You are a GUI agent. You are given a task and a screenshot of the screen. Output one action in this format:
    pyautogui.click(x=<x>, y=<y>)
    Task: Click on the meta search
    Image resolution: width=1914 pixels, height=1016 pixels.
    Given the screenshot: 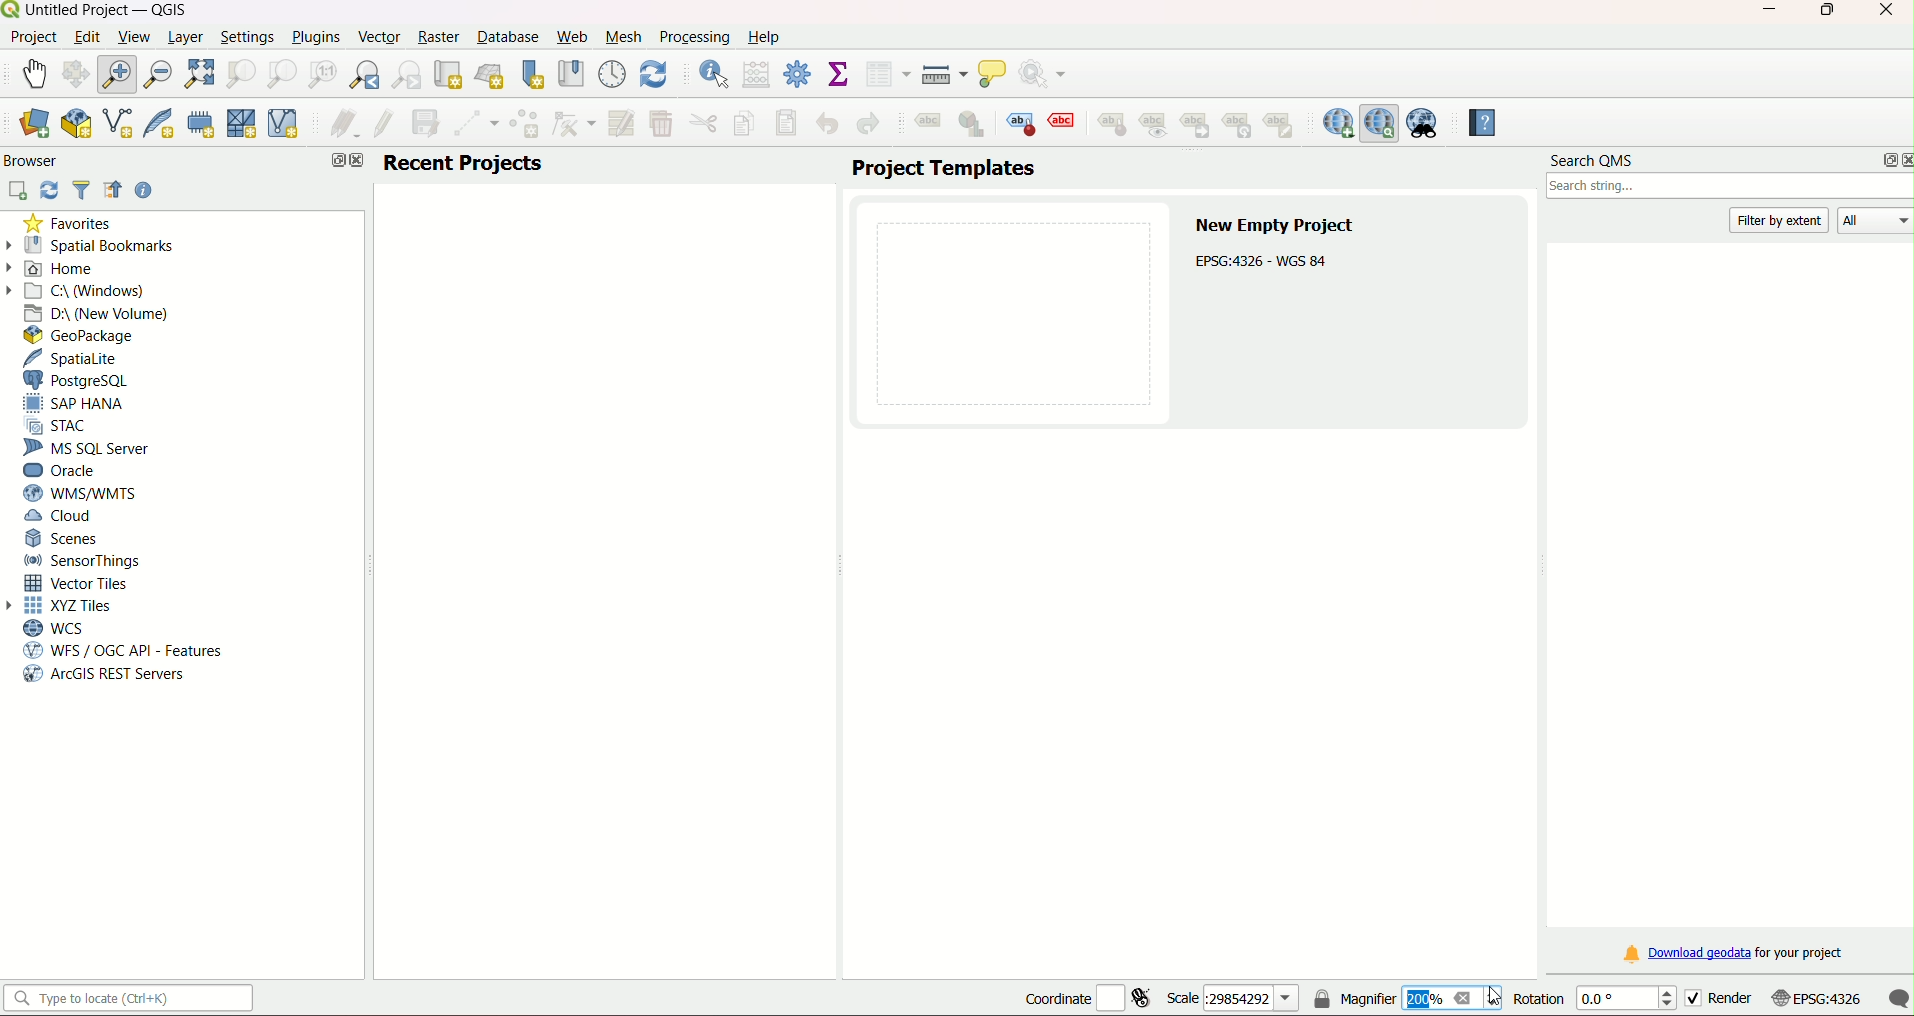 What is the action you would take?
    pyautogui.click(x=1424, y=123)
    